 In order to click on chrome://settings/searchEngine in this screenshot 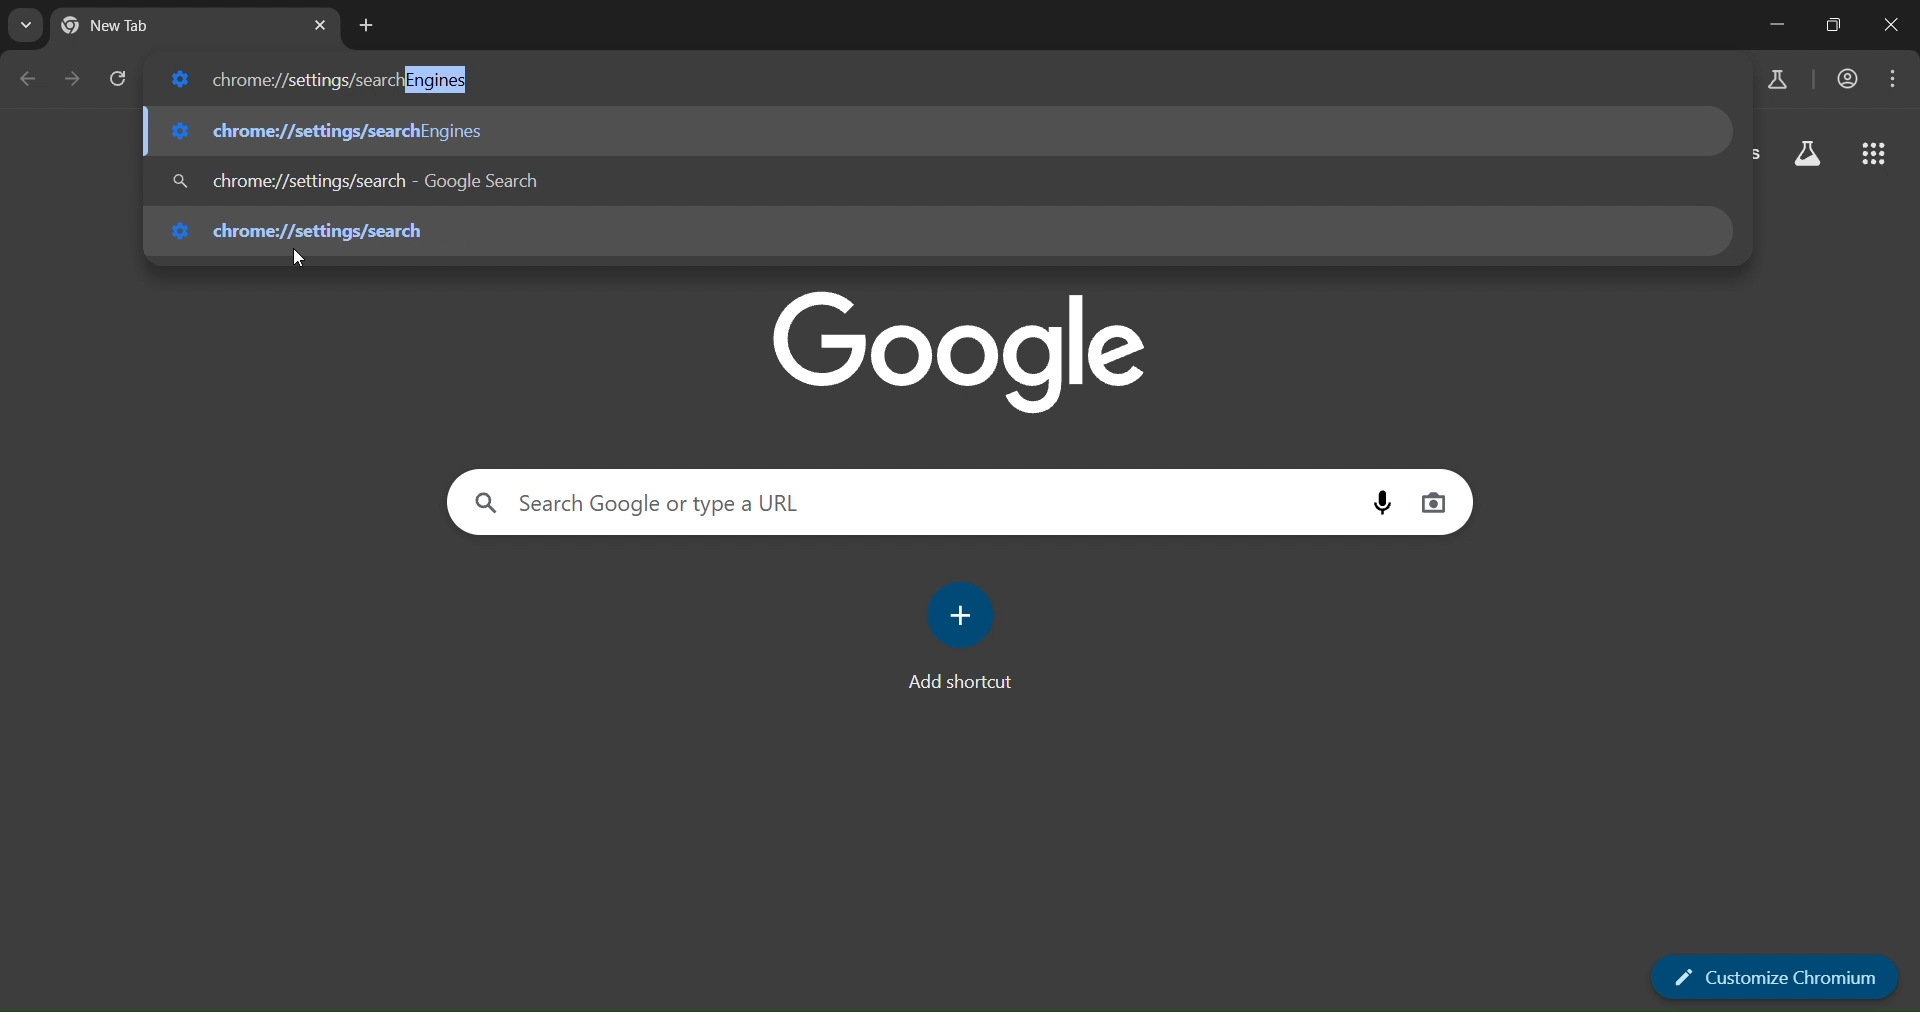, I will do `click(329, 134)`.